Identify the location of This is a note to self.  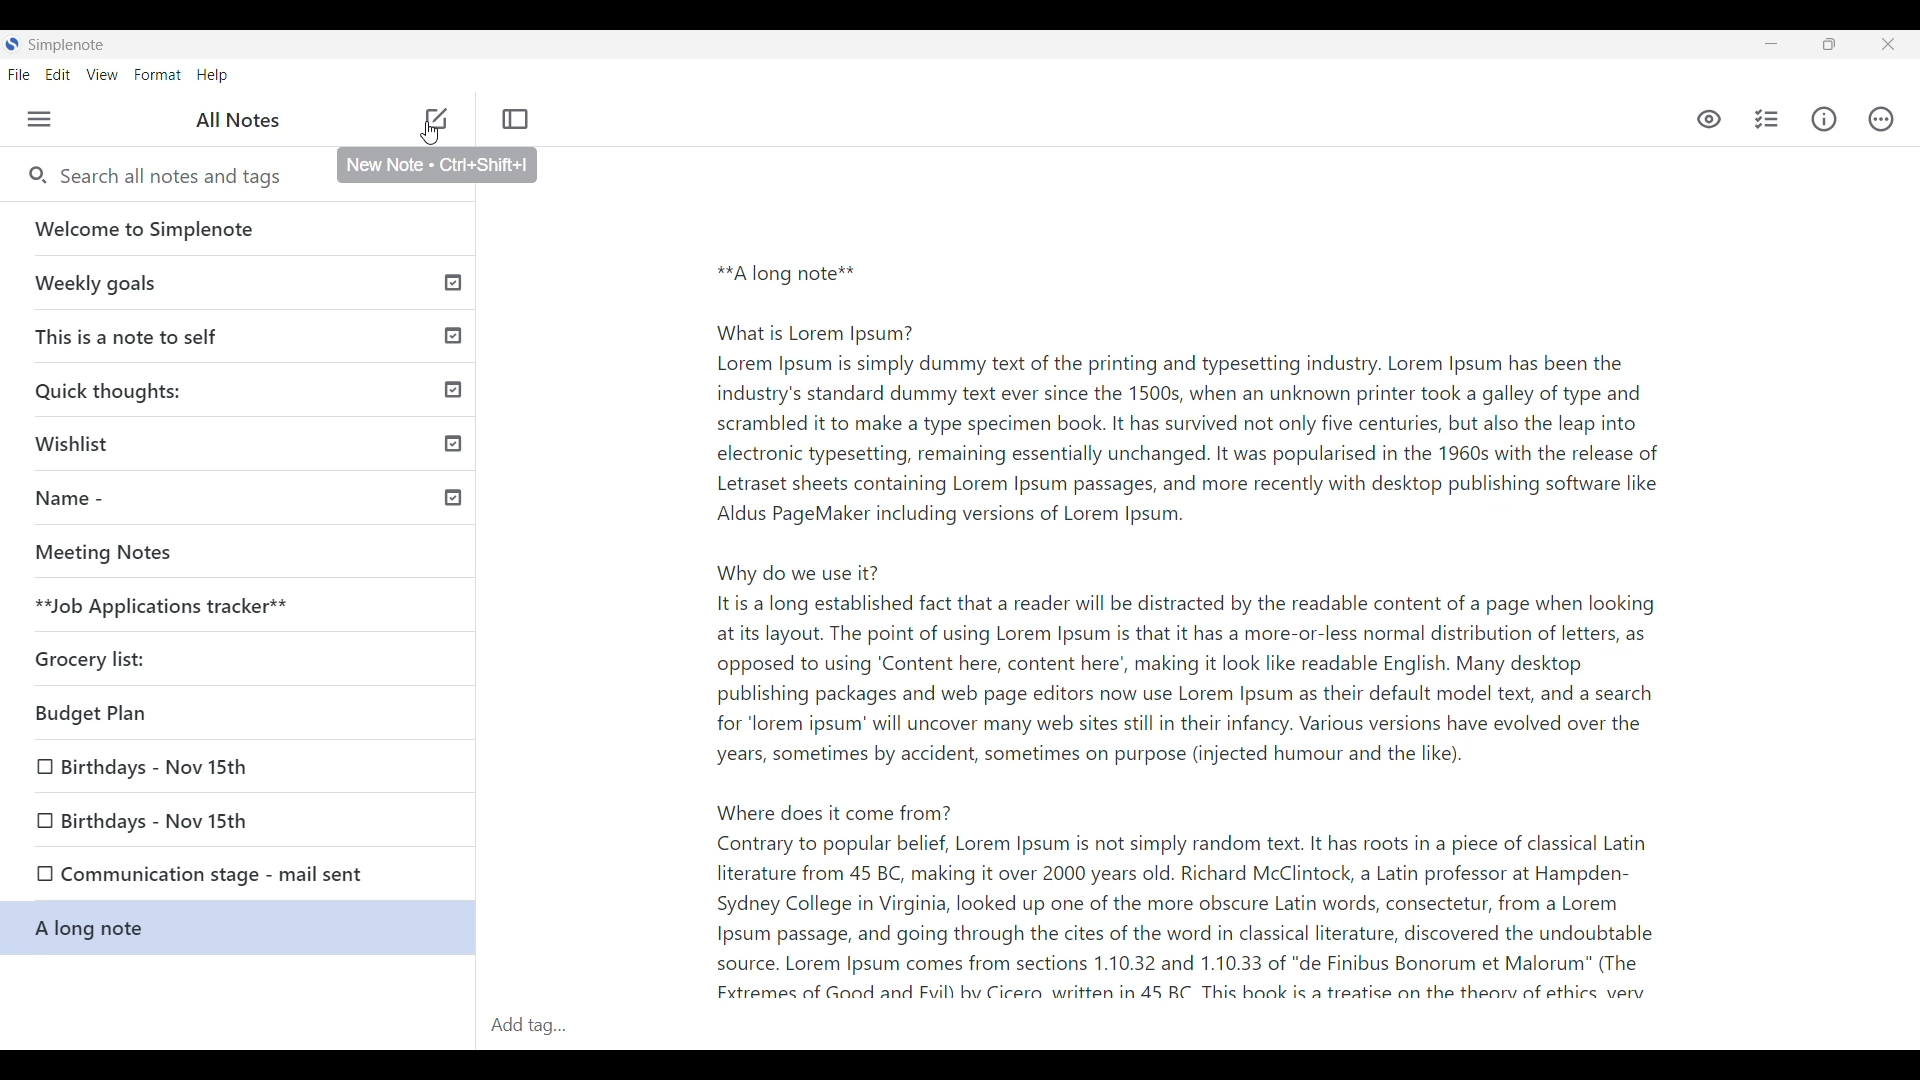
(242, 332).